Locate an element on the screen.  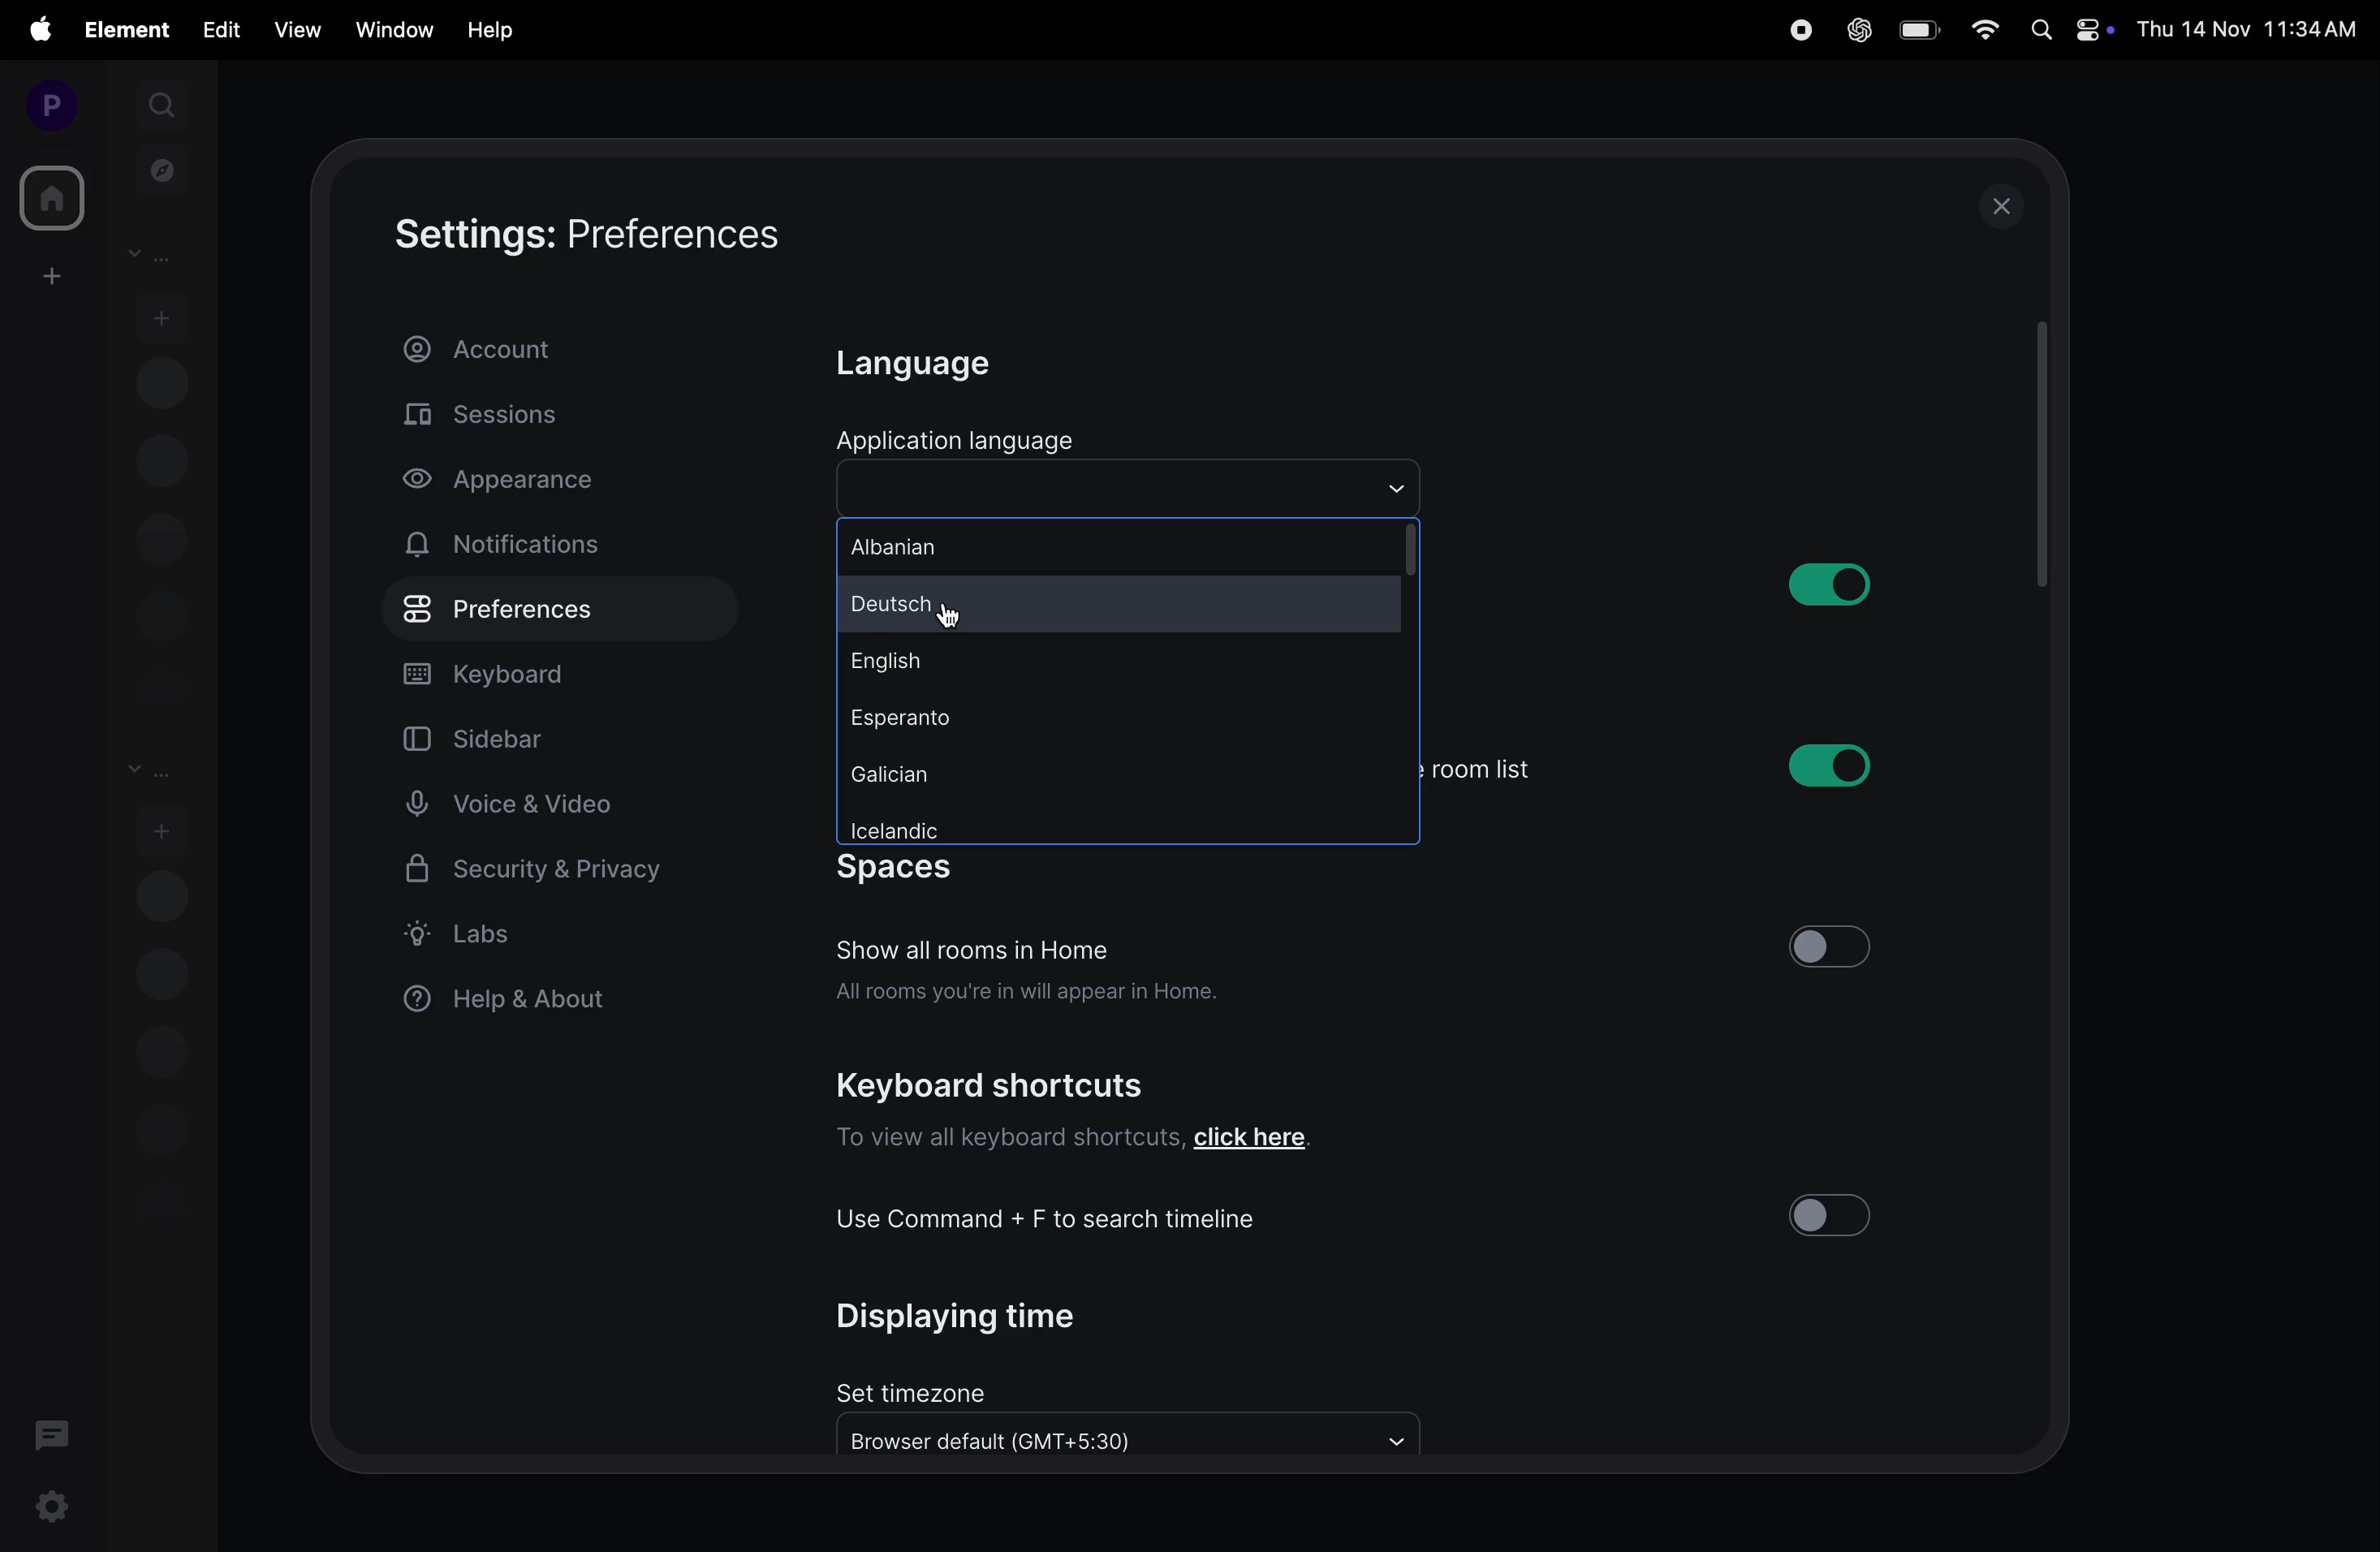
record is located at coordinates (1802, 29).